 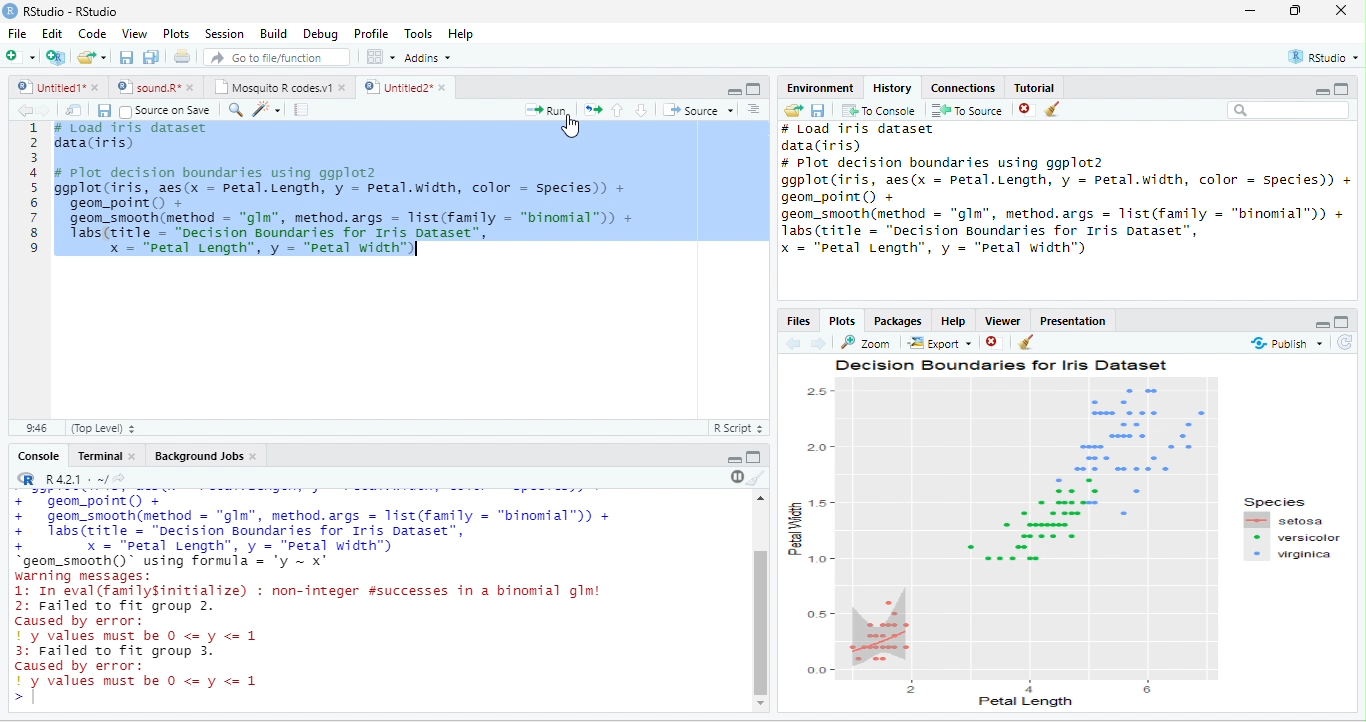 I want to click on Petal Width meter, so click(x=818, y=529).